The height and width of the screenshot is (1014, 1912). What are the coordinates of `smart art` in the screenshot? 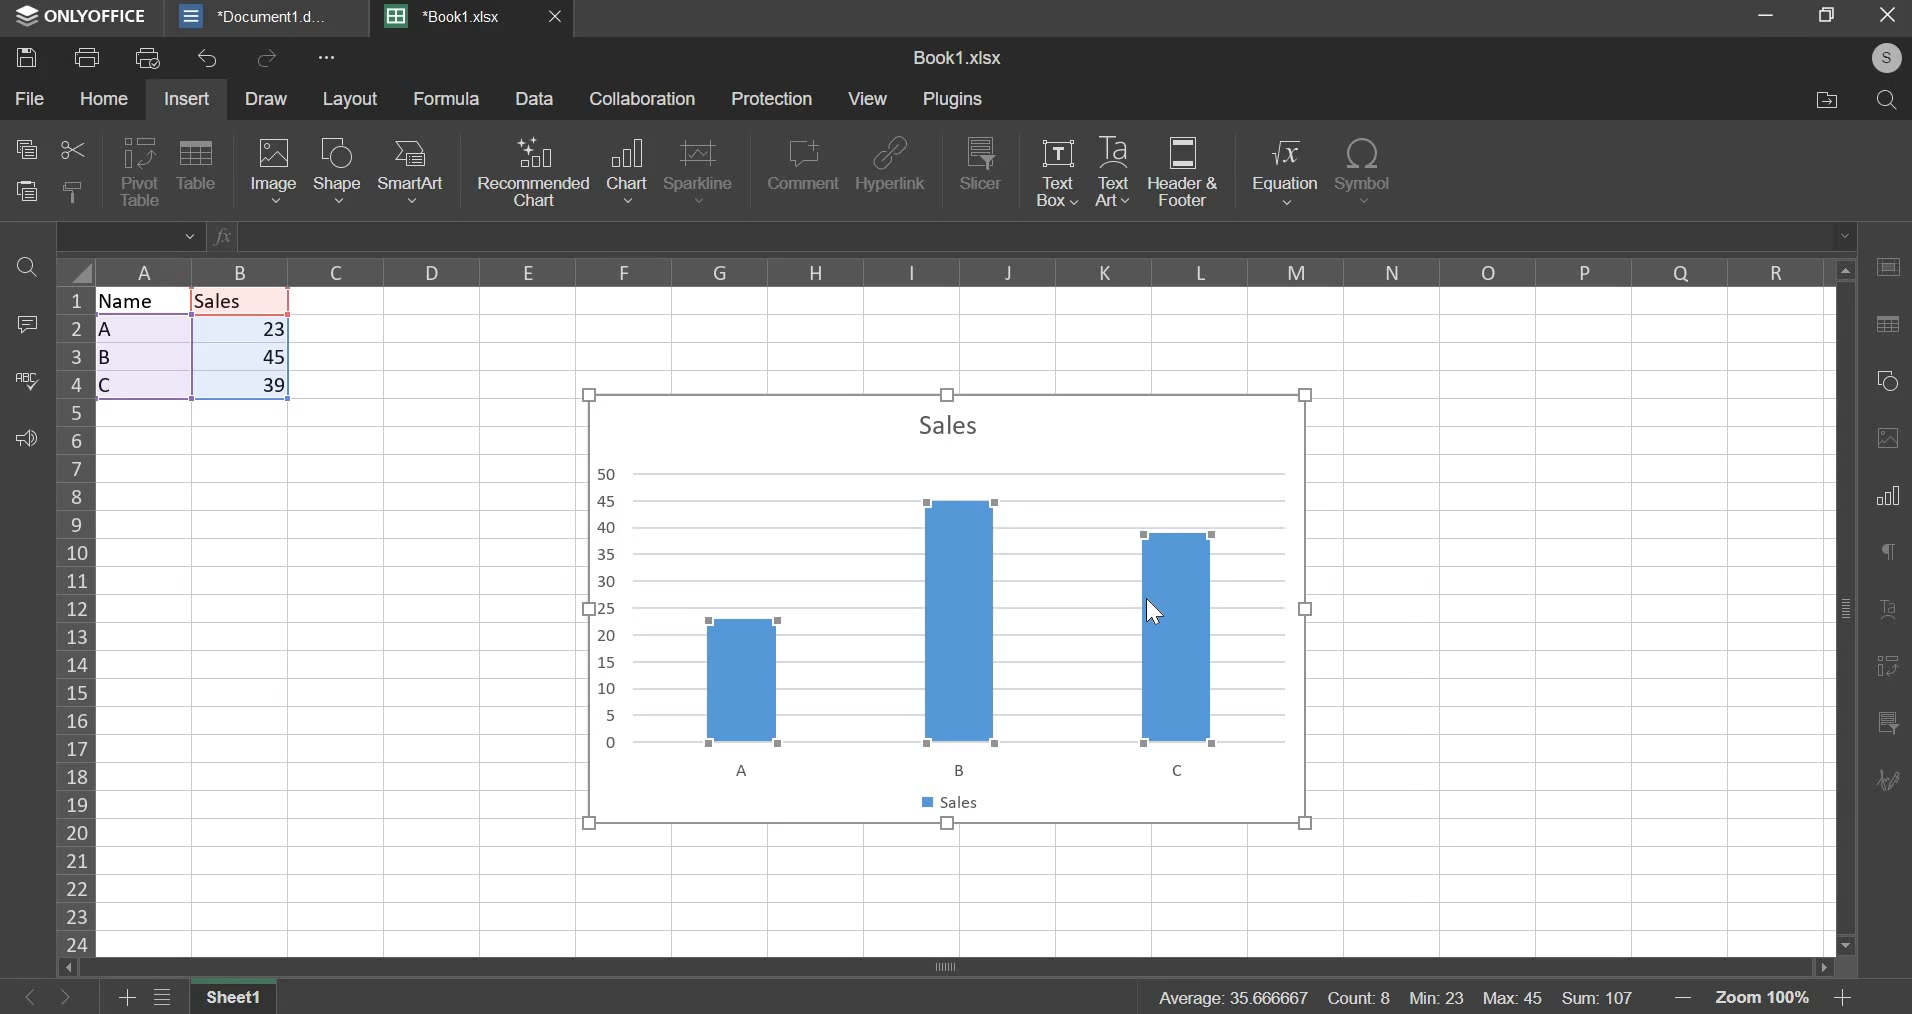 It's located at (411, 171).